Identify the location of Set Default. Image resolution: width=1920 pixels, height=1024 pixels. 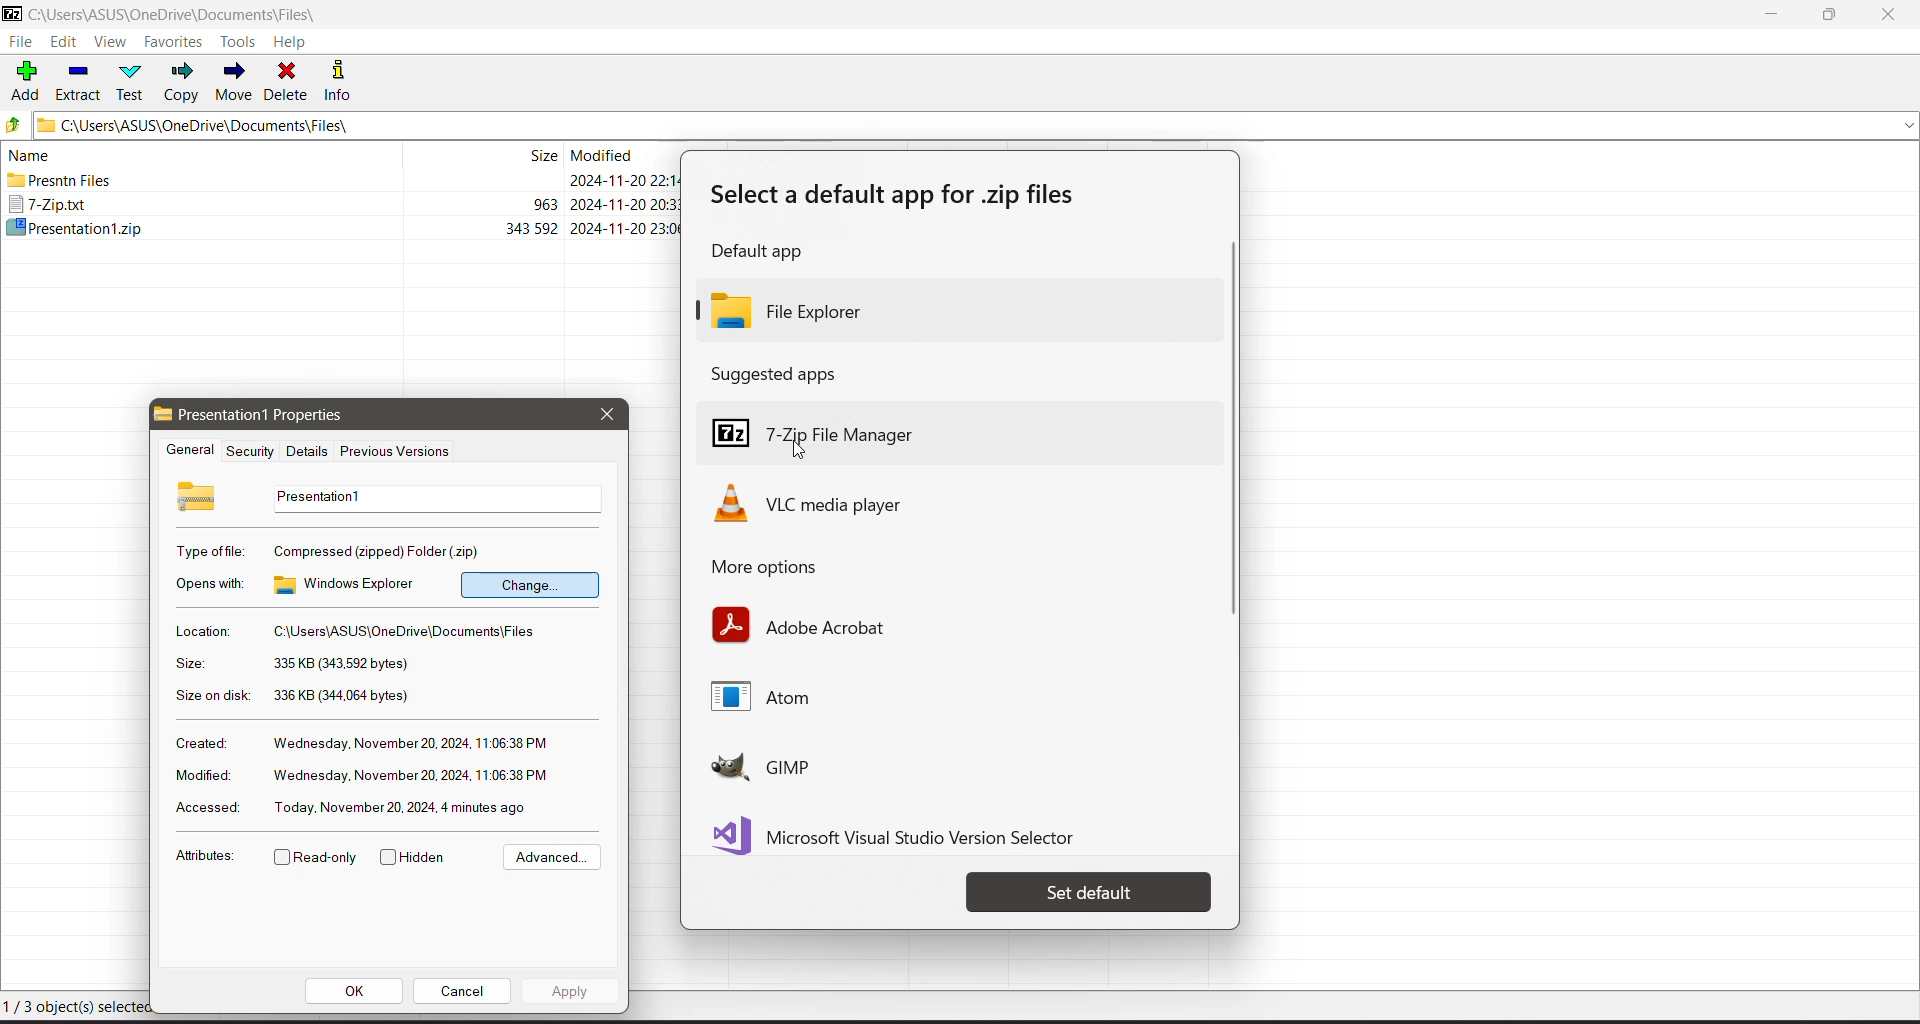
(1089, 892).